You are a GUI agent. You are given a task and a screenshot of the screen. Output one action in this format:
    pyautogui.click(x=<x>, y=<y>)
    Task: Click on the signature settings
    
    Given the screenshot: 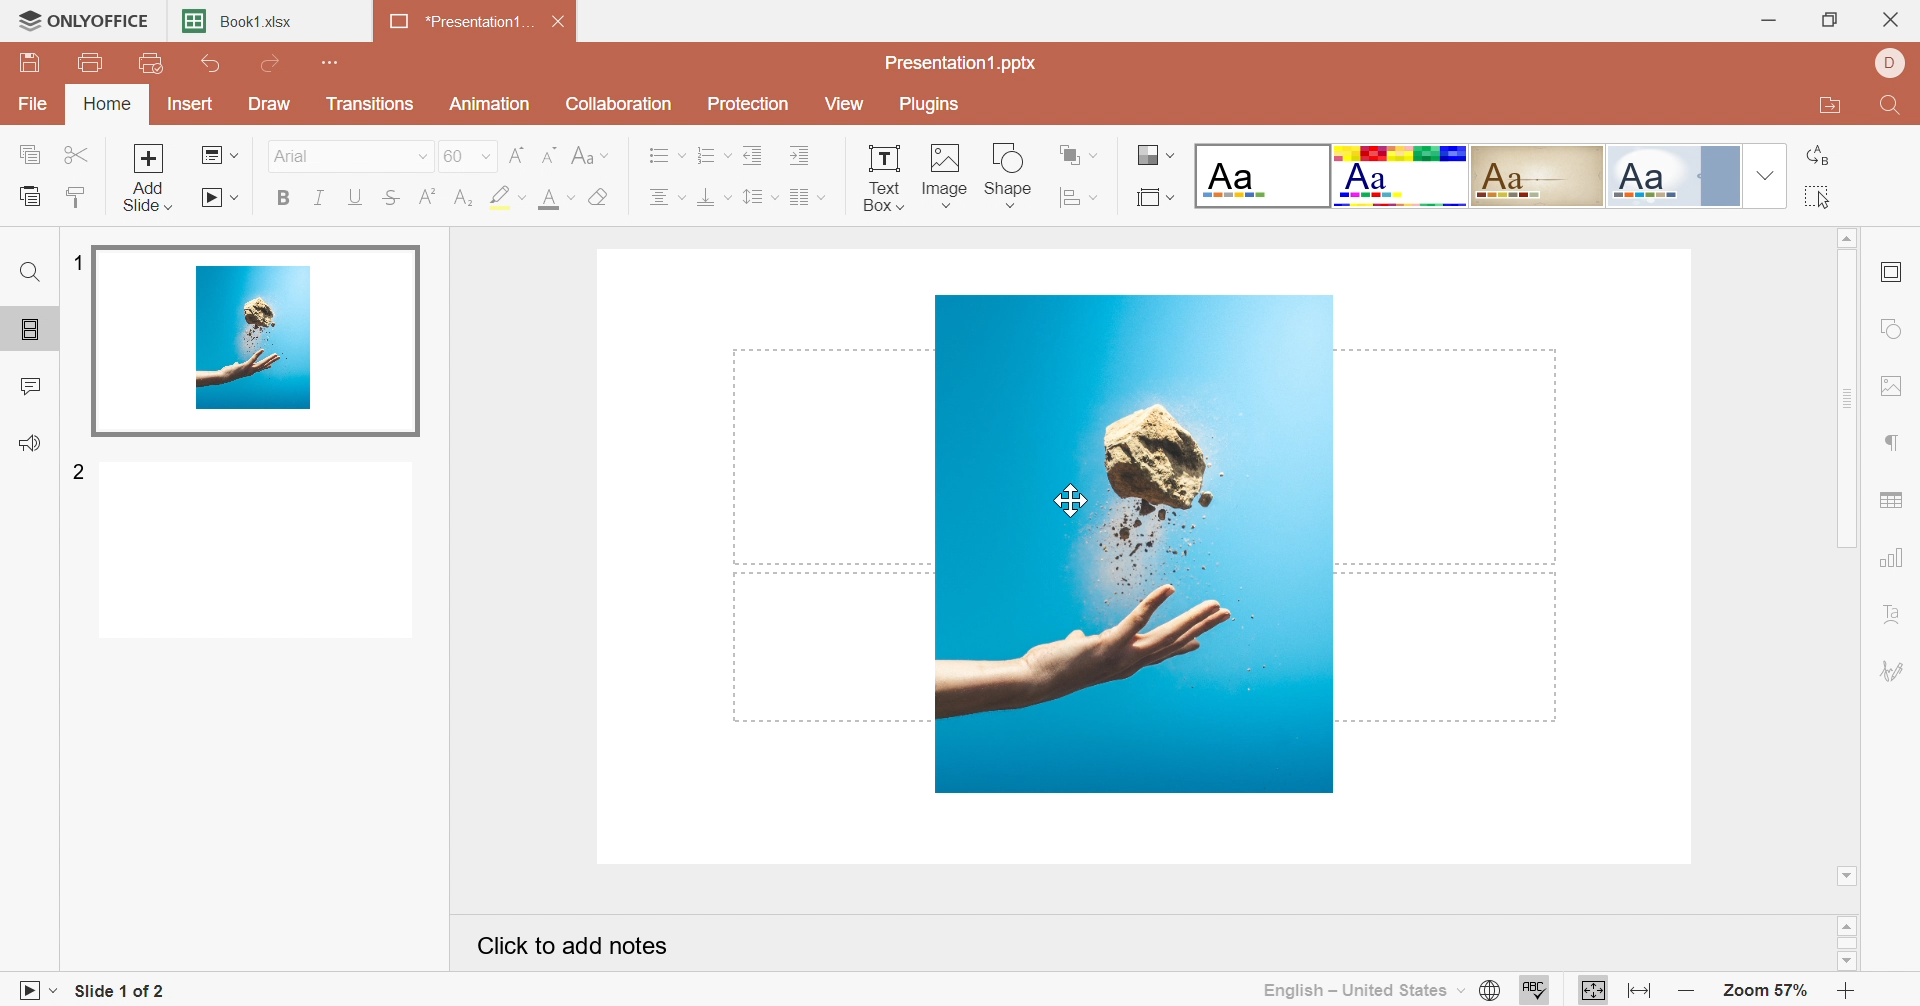 What is the action you would take?
    pyautogui.click(x=1898, y=672)
    